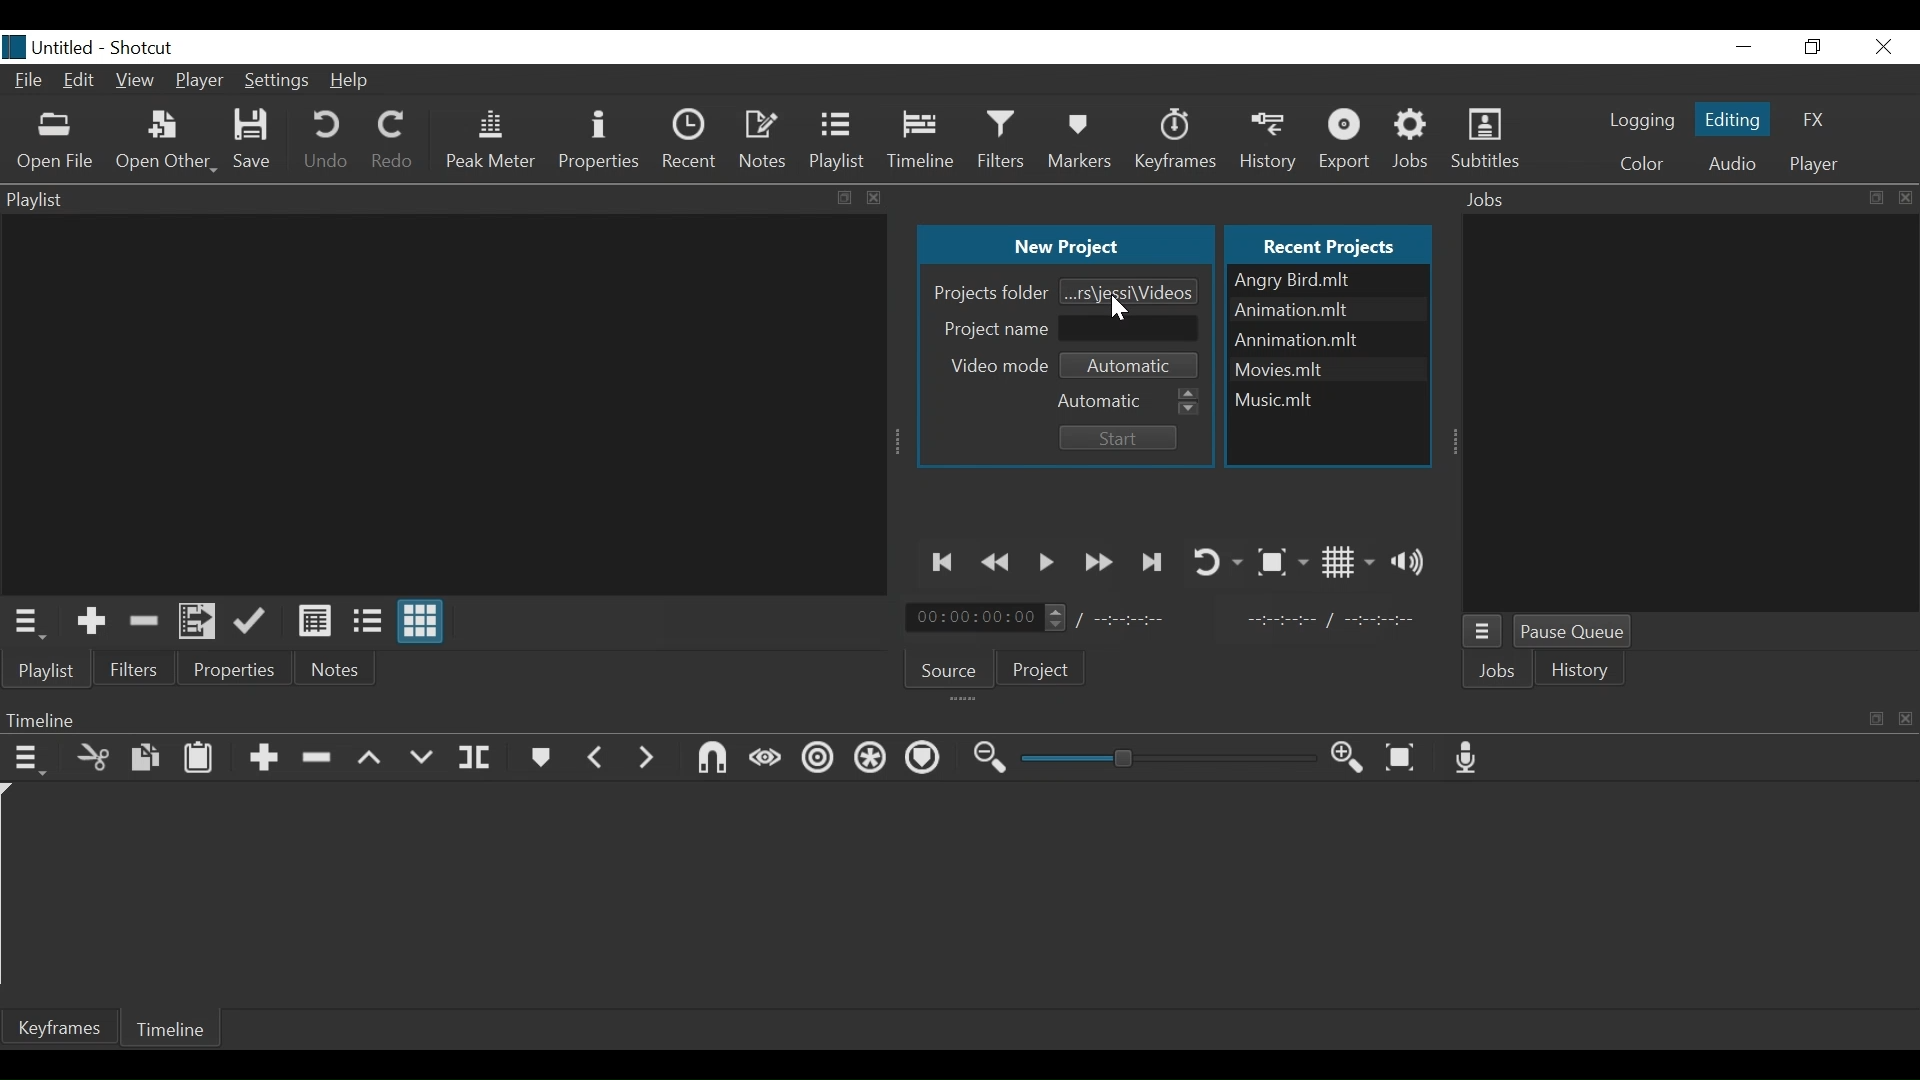 The width and height of the screenshot is (1920, 1080). I want to click on player, so click(1810, 164).